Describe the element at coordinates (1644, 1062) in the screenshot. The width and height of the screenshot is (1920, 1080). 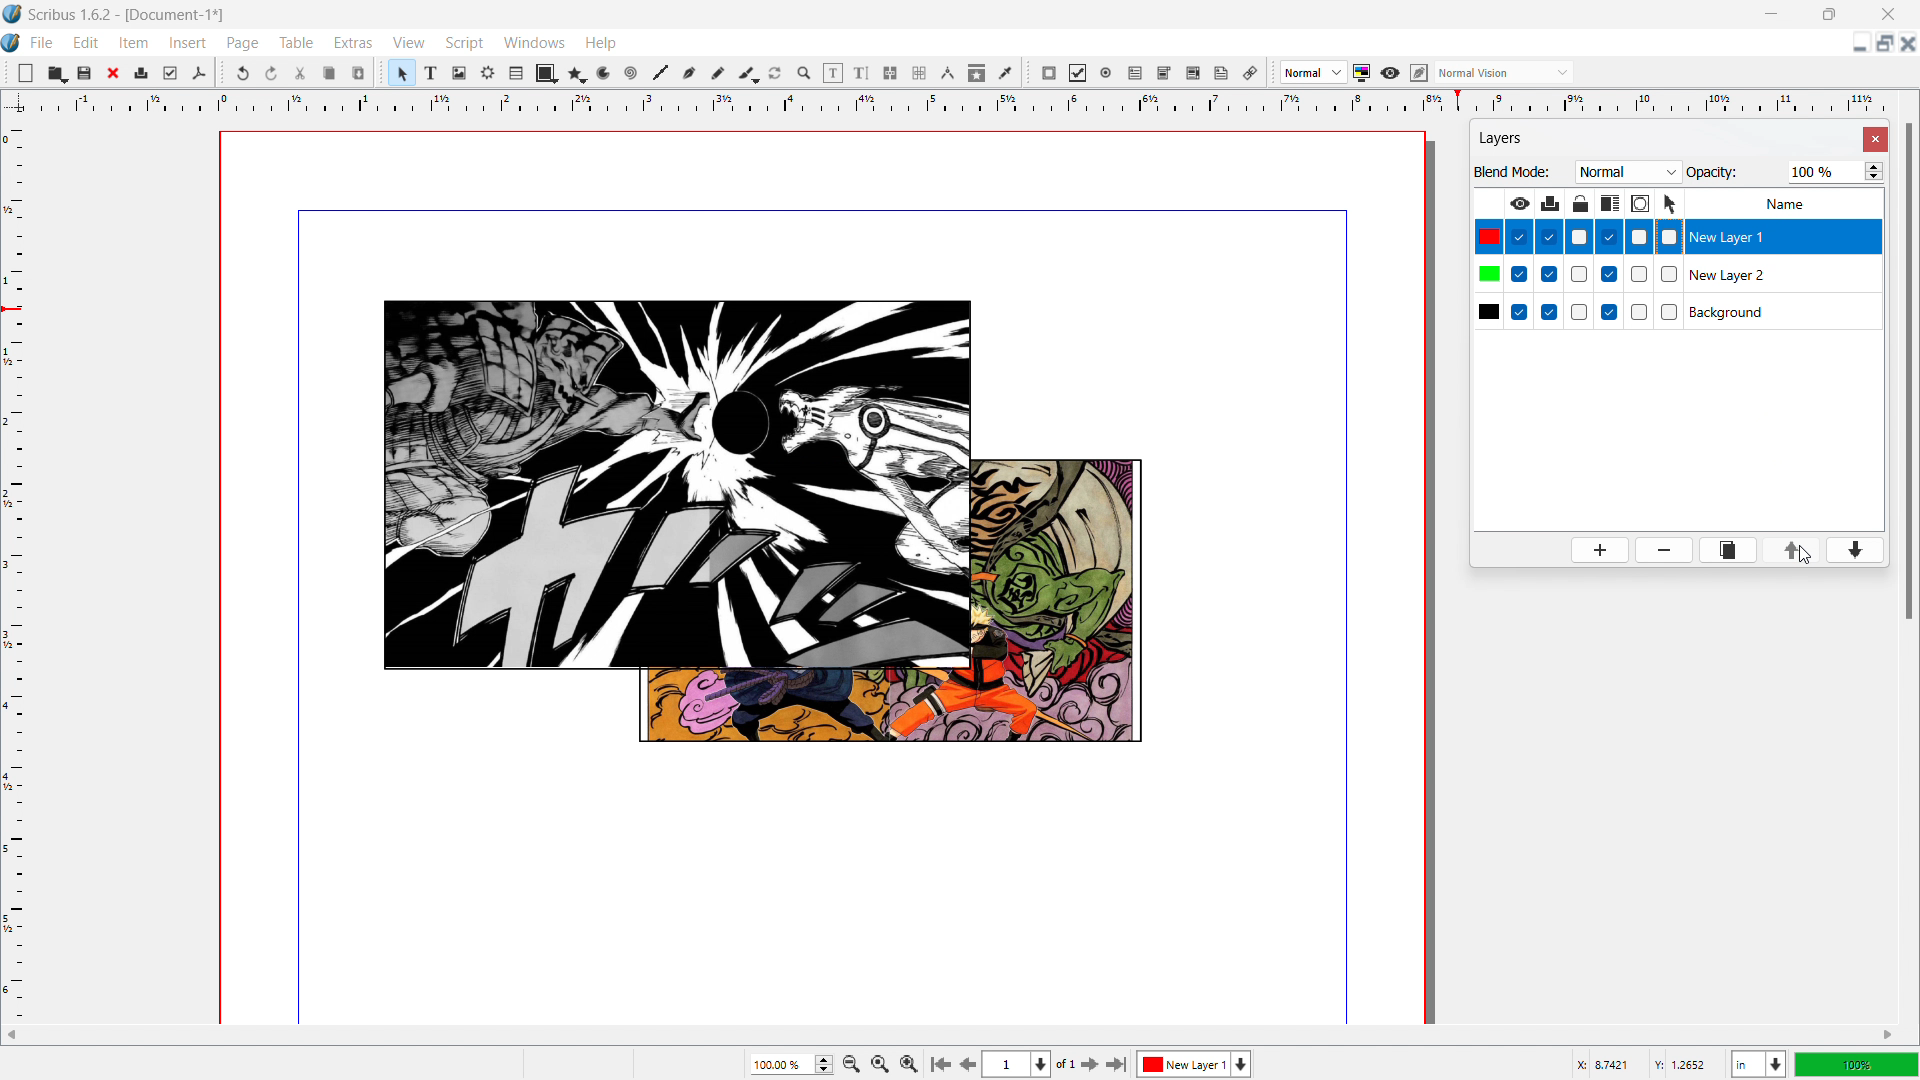
I see `cursor coordinates` at that location.